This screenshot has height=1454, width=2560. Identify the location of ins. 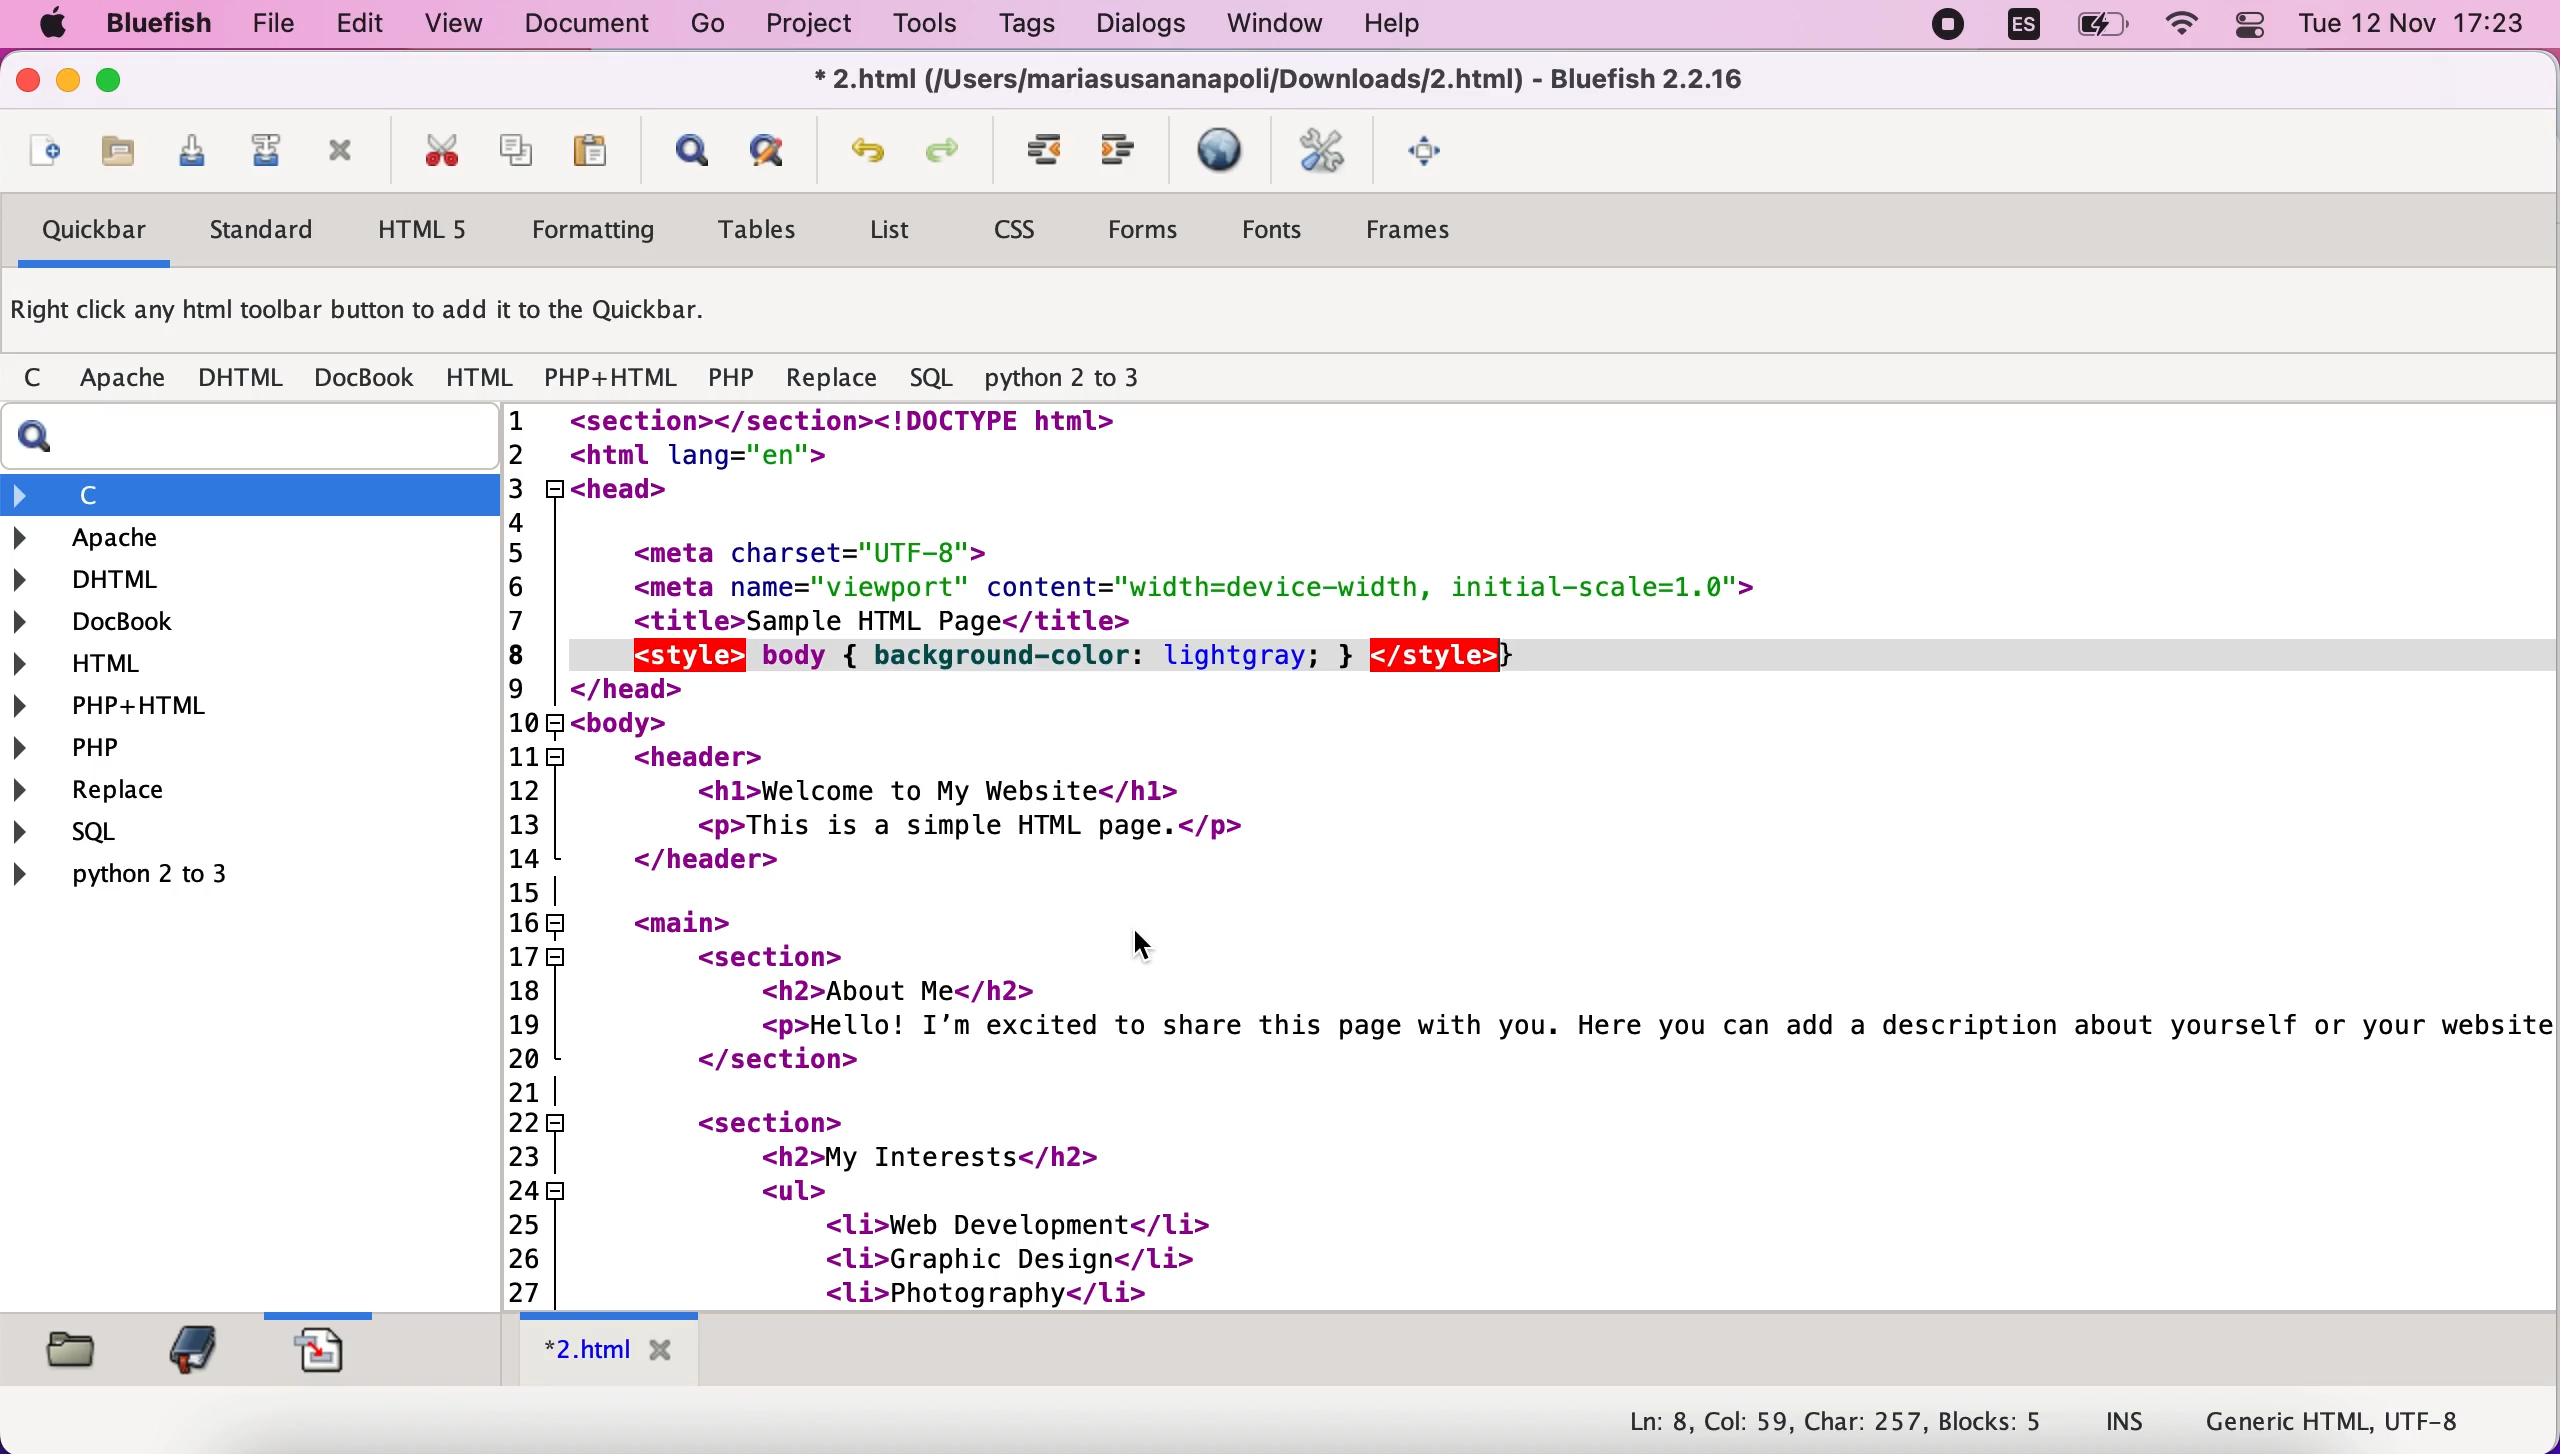
(2125, 1425).